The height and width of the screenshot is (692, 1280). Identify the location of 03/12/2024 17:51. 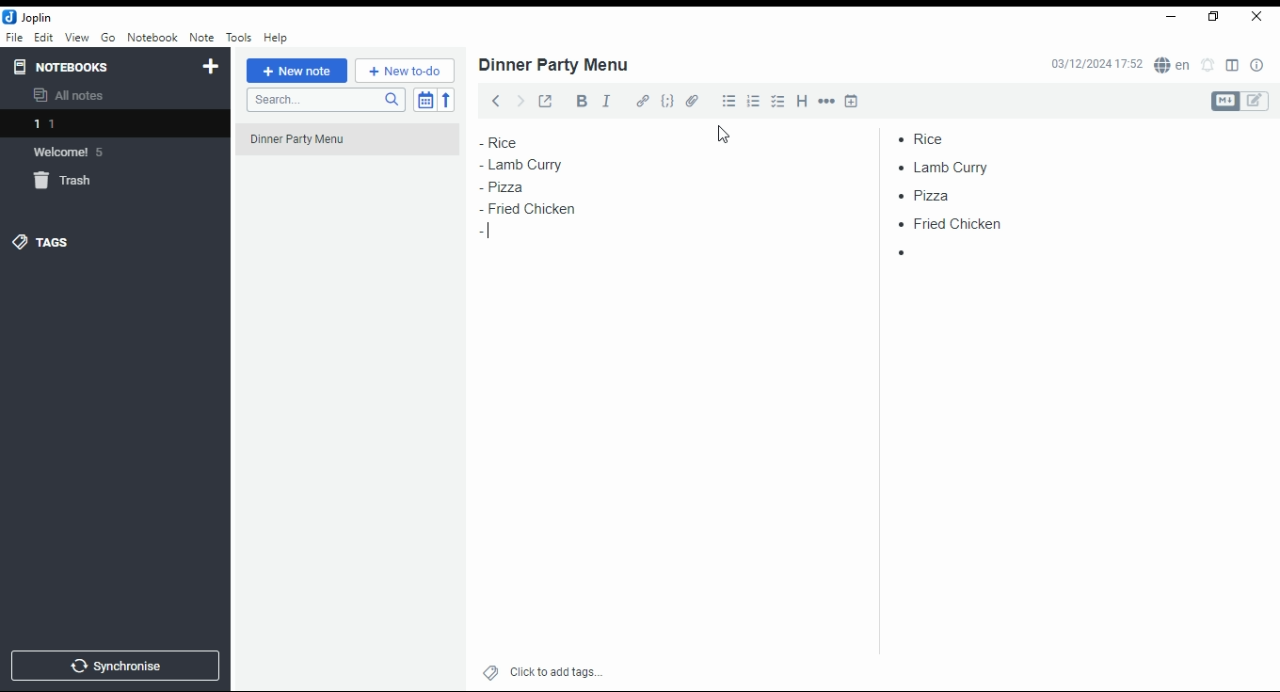
(1094, 65).